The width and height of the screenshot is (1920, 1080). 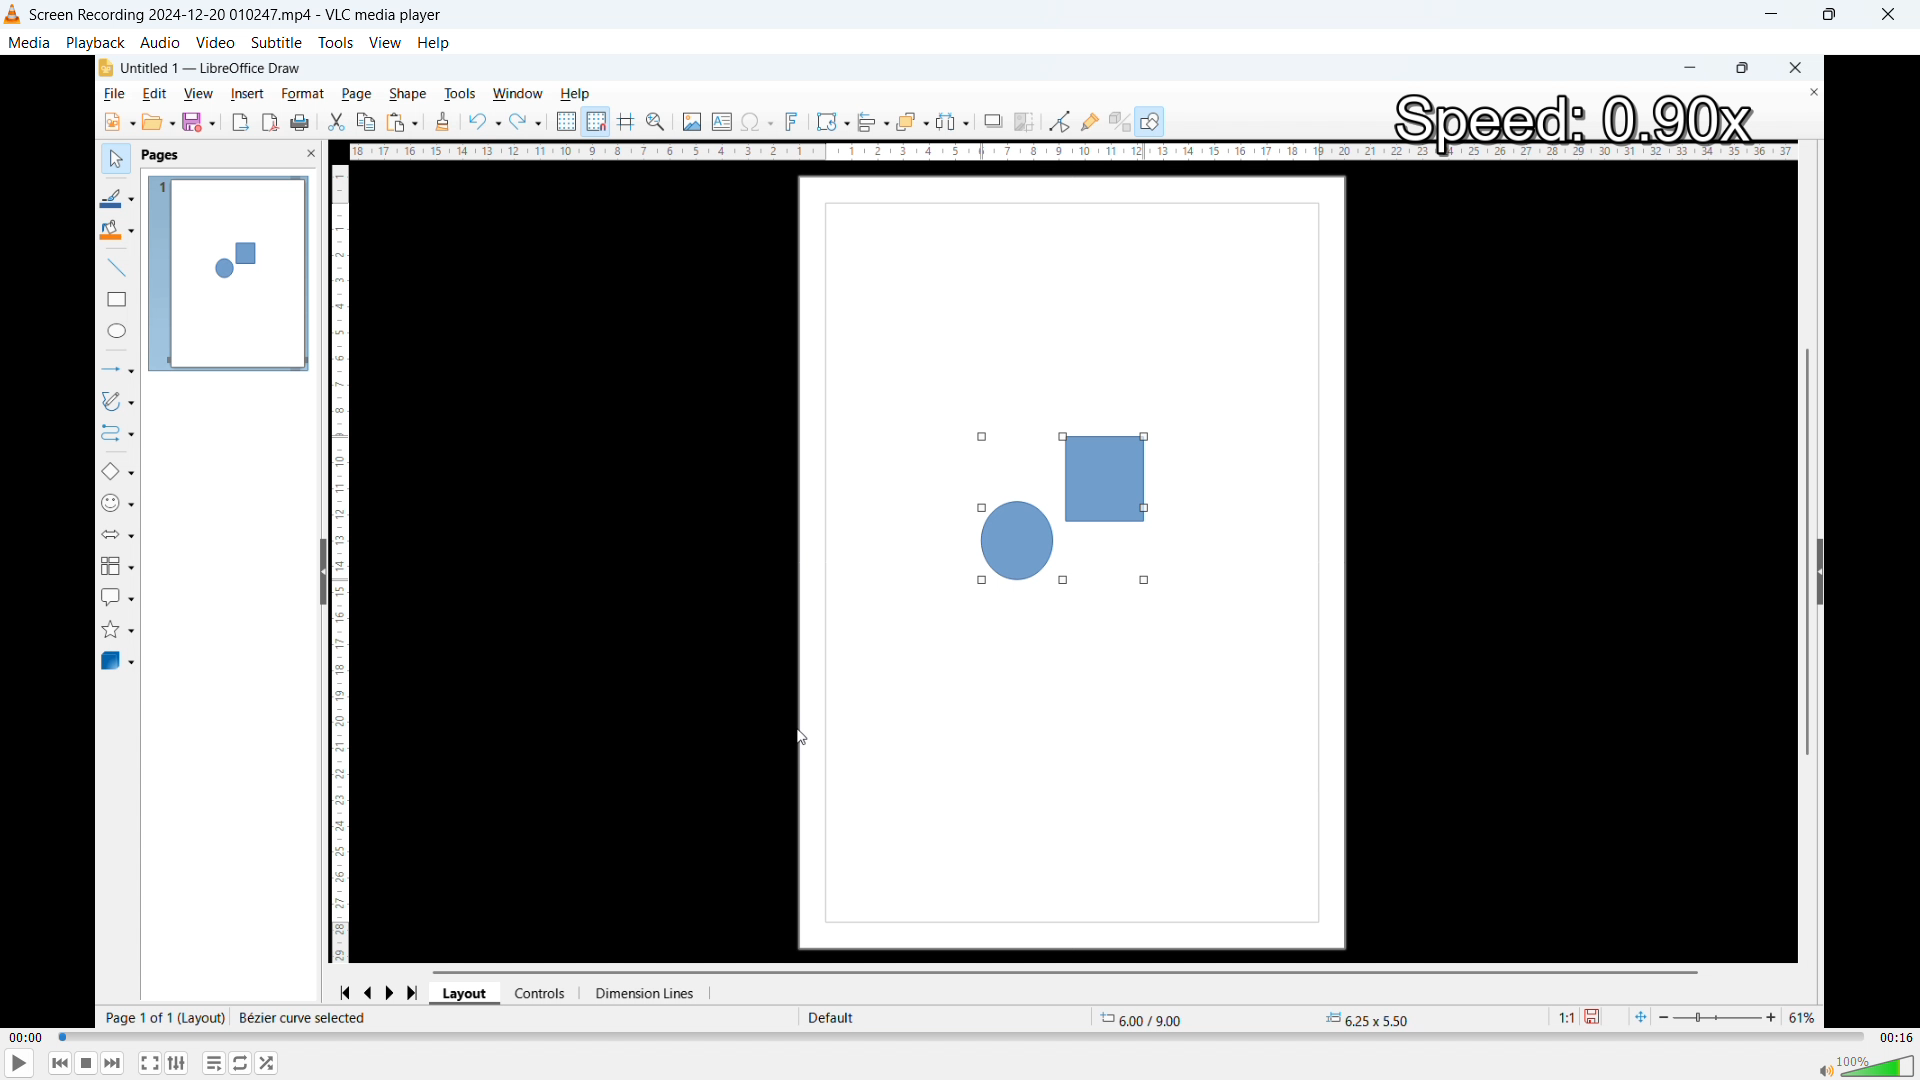 I want to click on help , so click(x=435, y=43).